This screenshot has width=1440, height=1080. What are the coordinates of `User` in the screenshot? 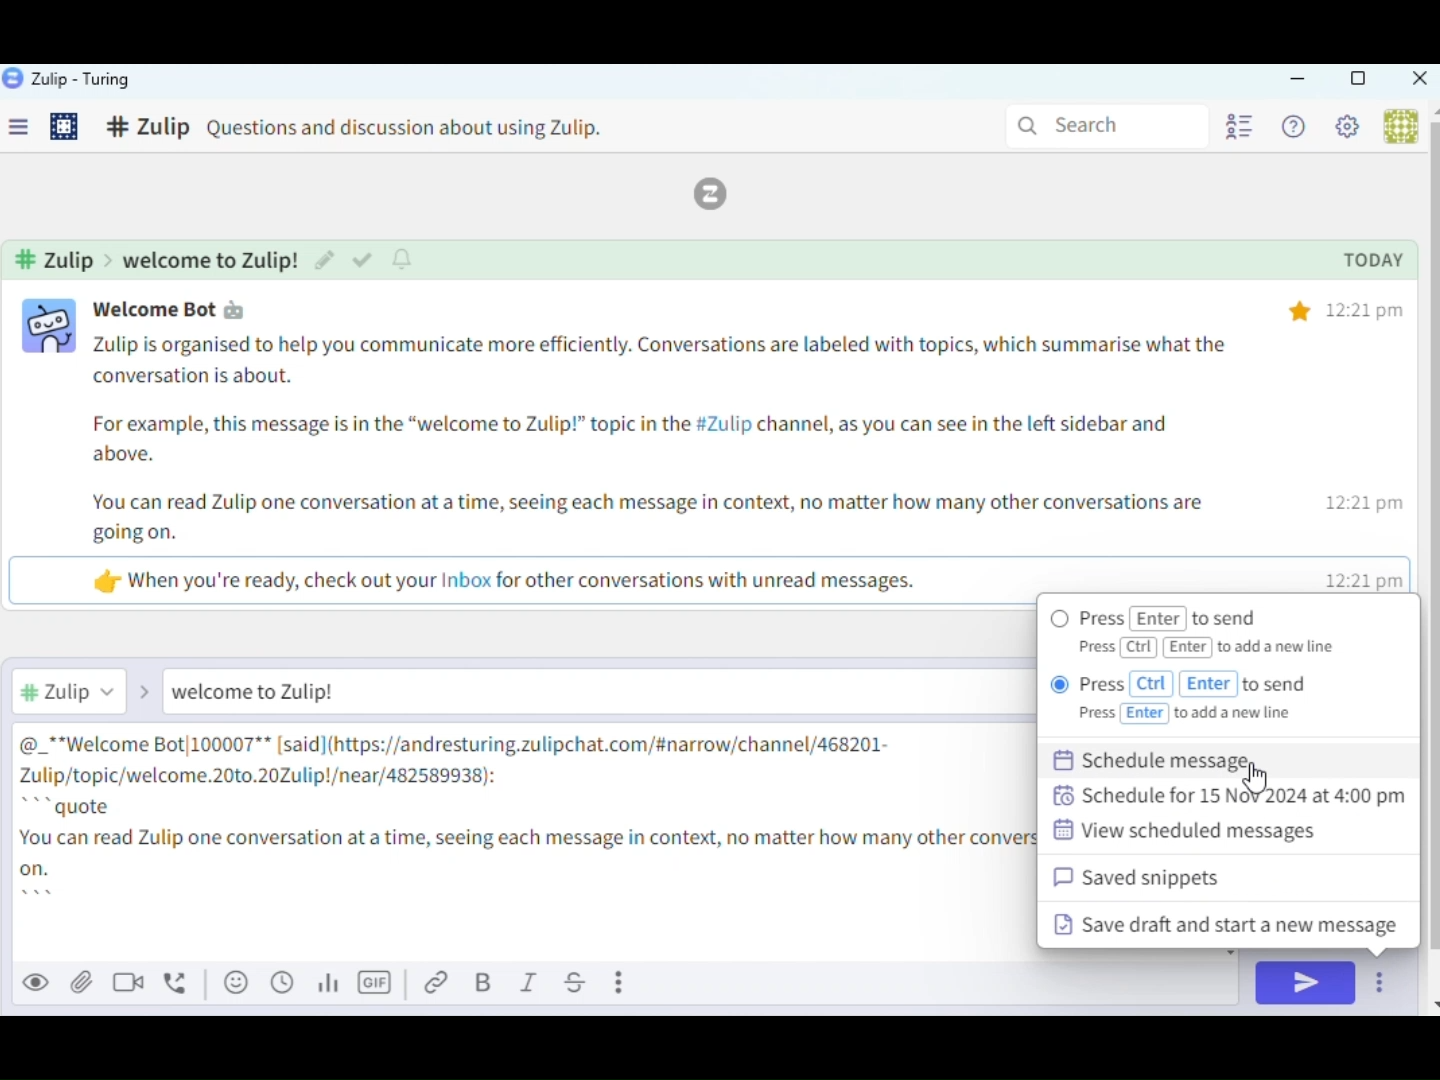 It's located at (89, 690).